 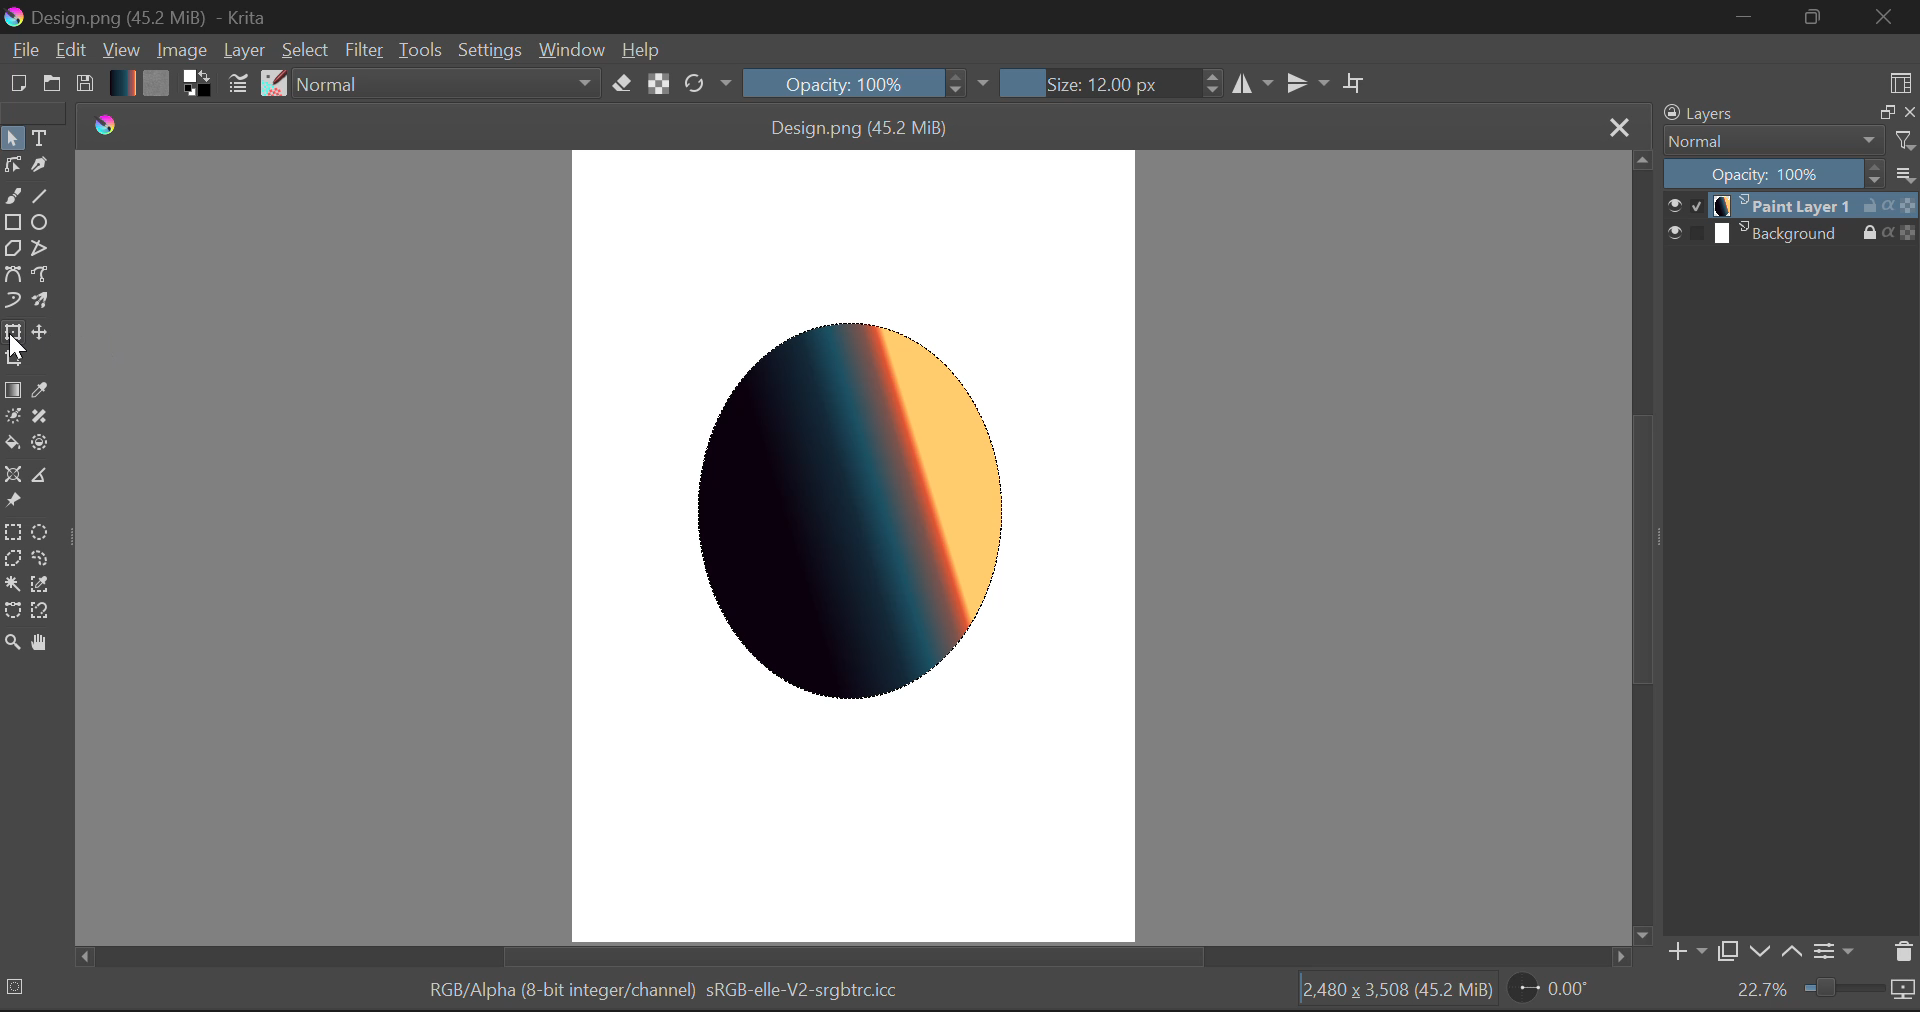 I want to click on File, so click(x=22, y=50).